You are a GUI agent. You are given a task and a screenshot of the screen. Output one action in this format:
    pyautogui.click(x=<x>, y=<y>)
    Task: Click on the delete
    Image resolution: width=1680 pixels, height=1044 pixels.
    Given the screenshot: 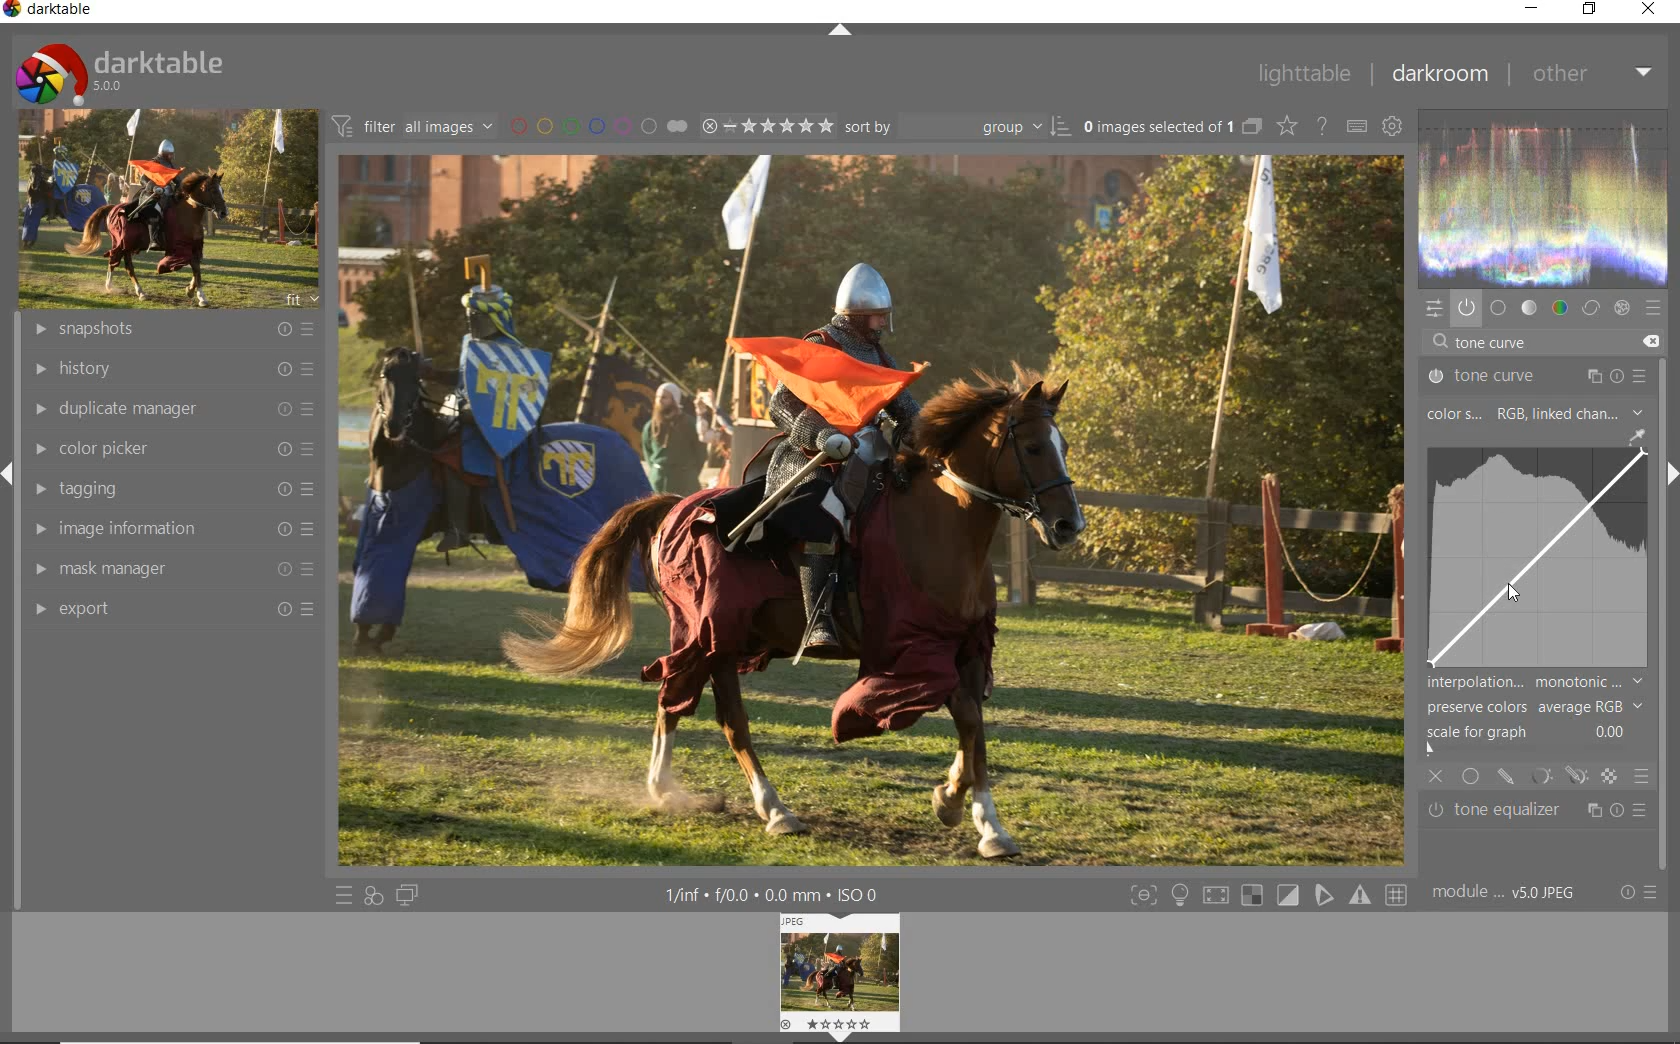 What is the action you would take?
    pyautogui.click(x=1649, y=340)
    